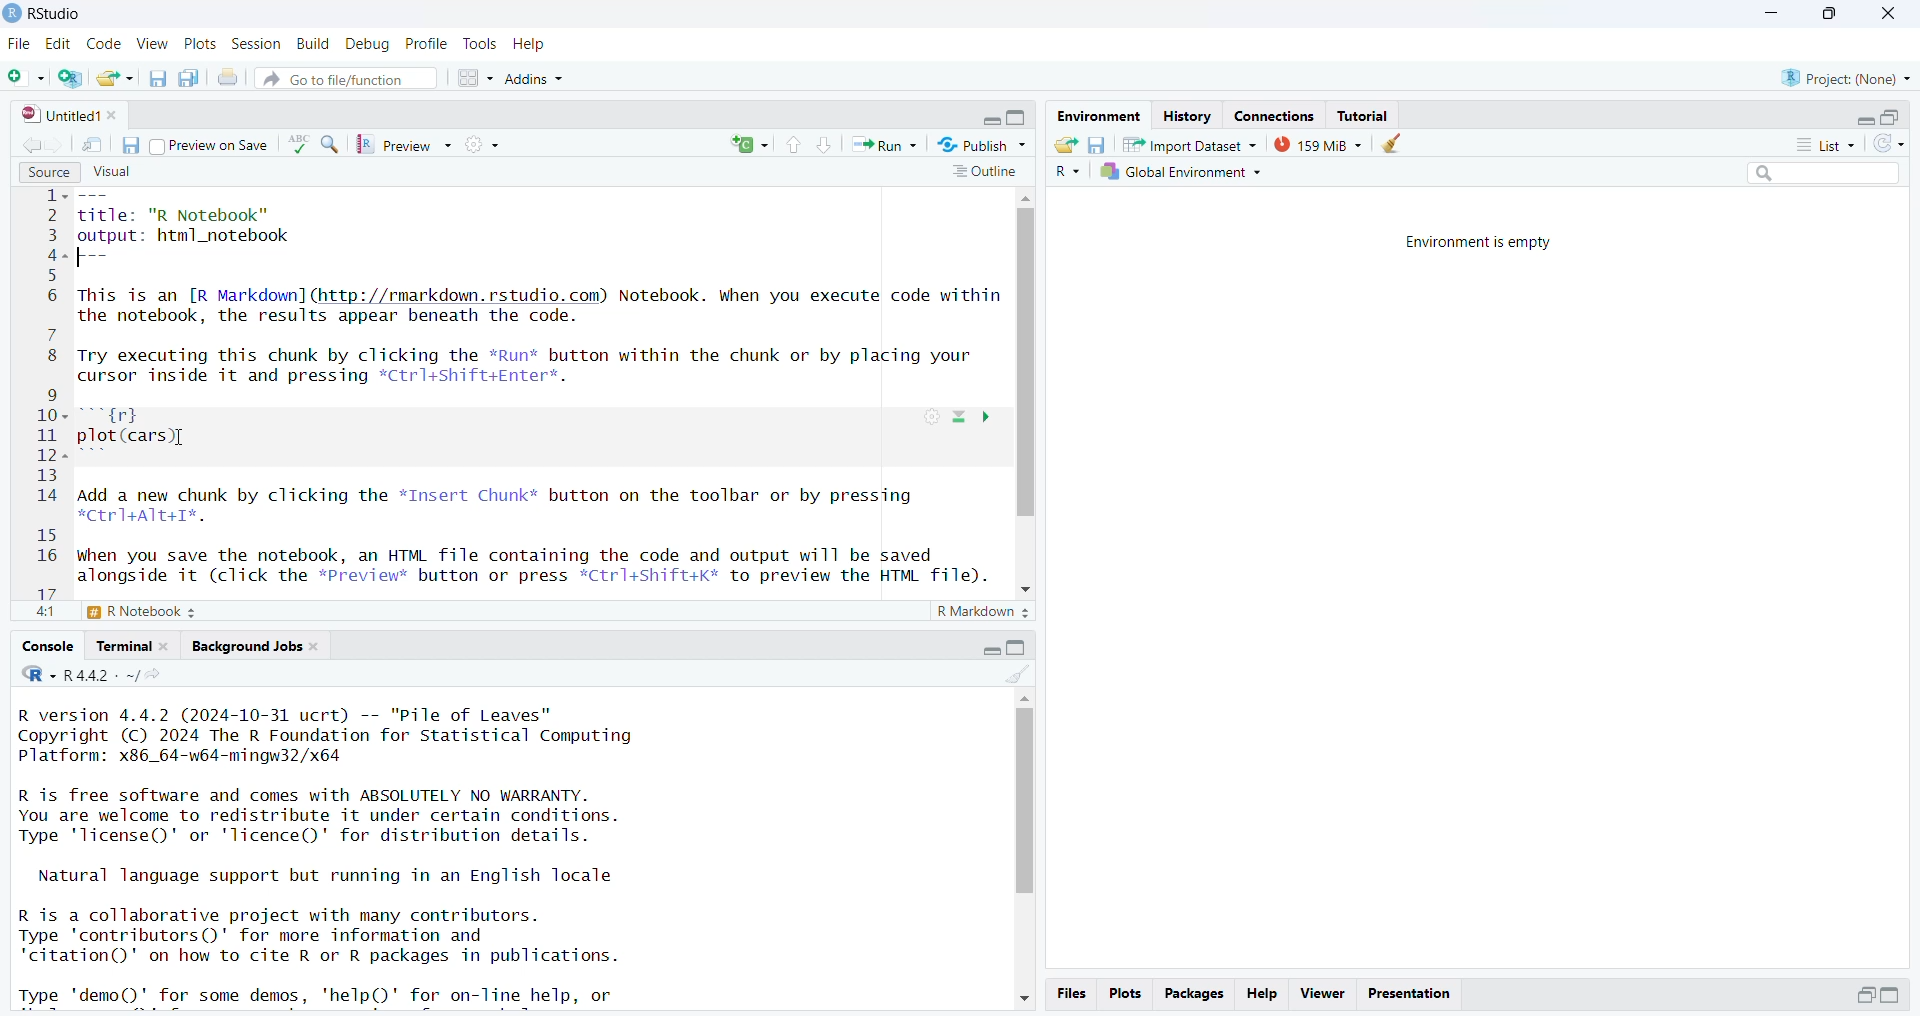 This screenshot has height=1016, width=1920. Describe the element at coordinates (1865, 994) in the screenshot. I see `expand` at that location.